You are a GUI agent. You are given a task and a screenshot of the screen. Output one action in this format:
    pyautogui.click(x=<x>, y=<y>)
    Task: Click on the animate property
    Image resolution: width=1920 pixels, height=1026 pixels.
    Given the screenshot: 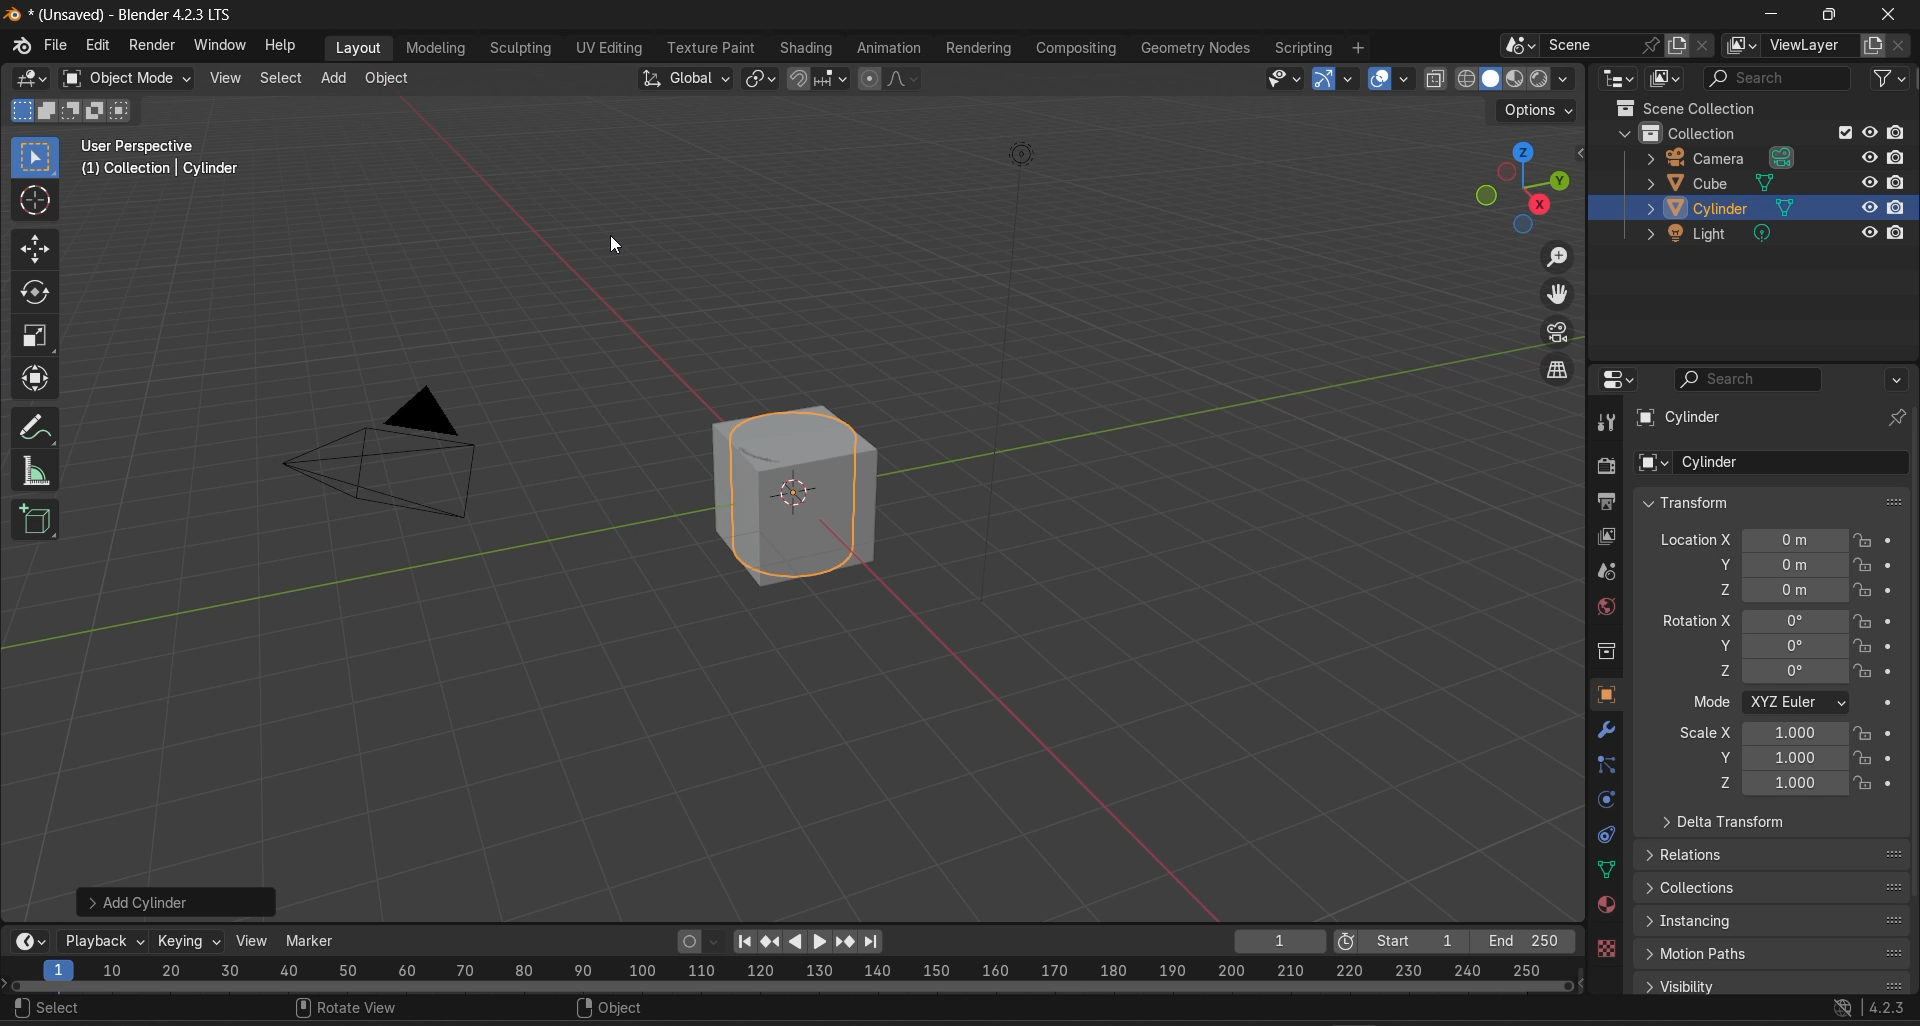 What is the action you would take?
    pyautogui.click(x=1893, y=541)
    